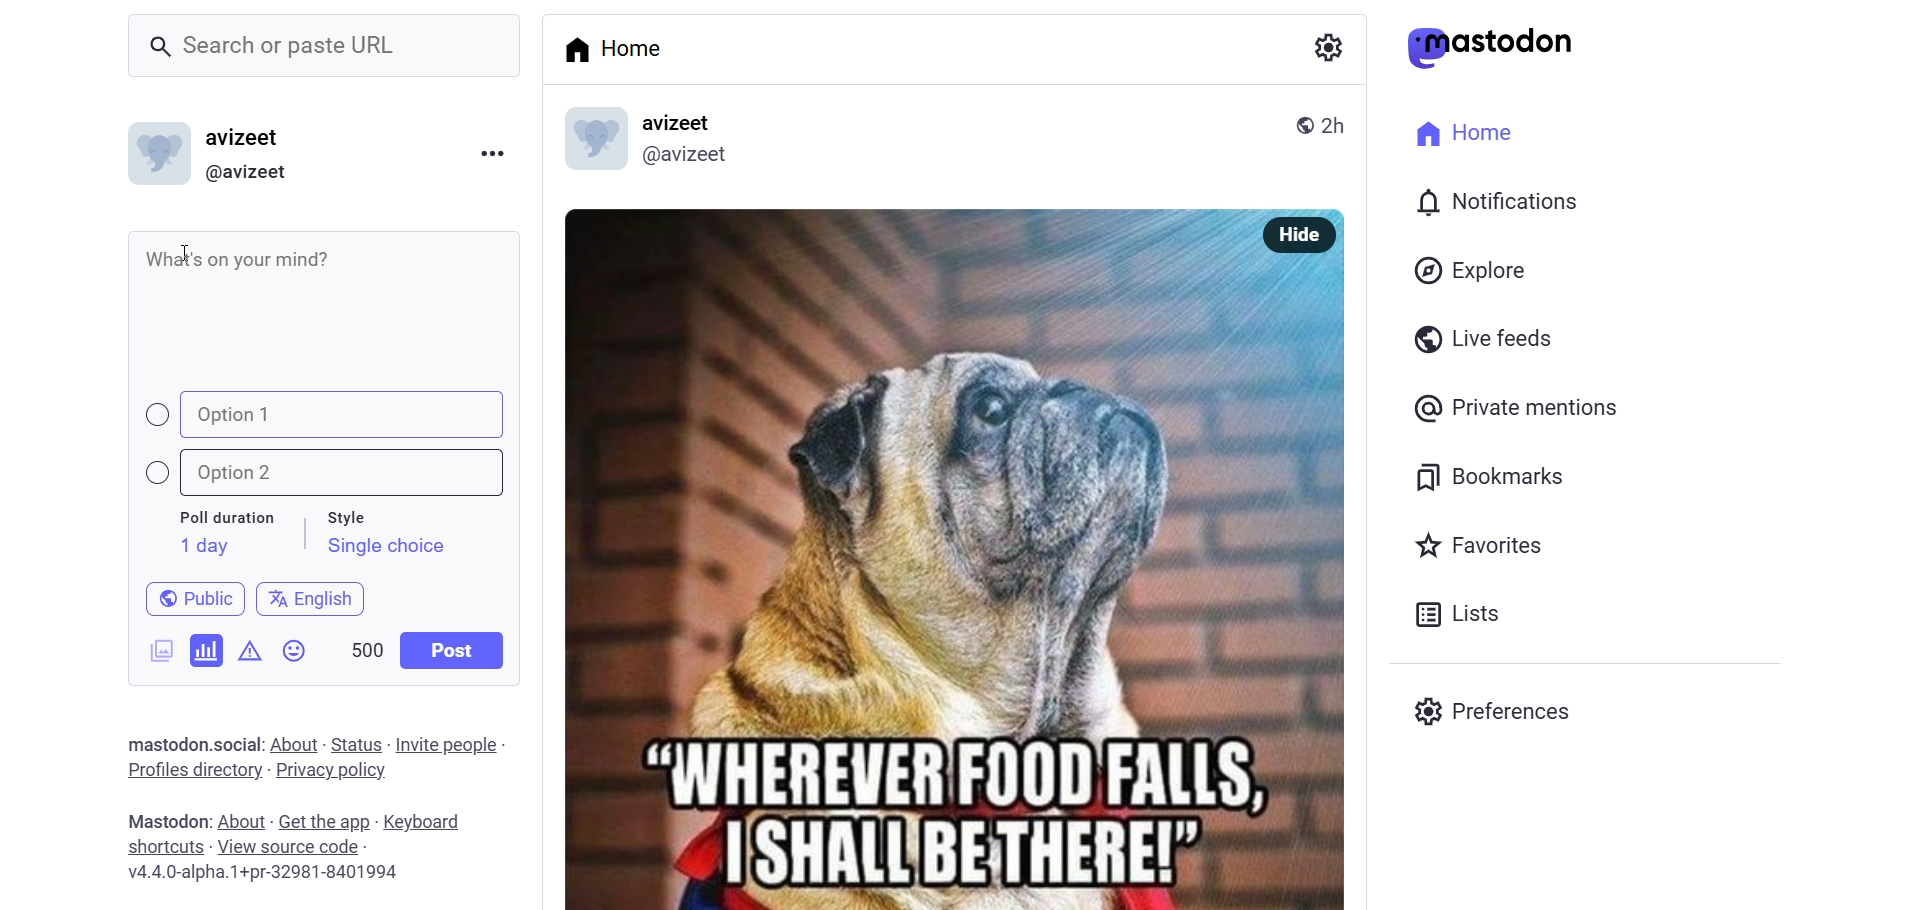 This screenshot has width=1908, height=910. I want to click on mastodon, so click(162, 741).